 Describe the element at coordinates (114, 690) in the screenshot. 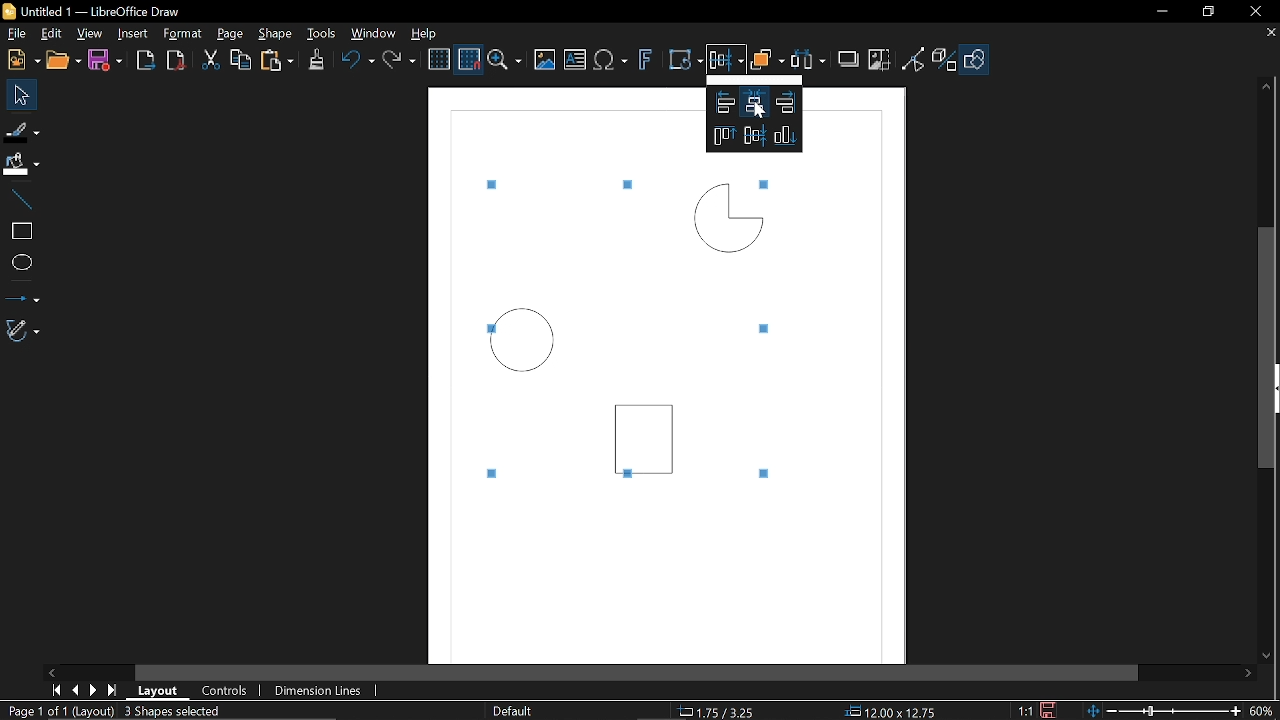

I see `last page` at that location.